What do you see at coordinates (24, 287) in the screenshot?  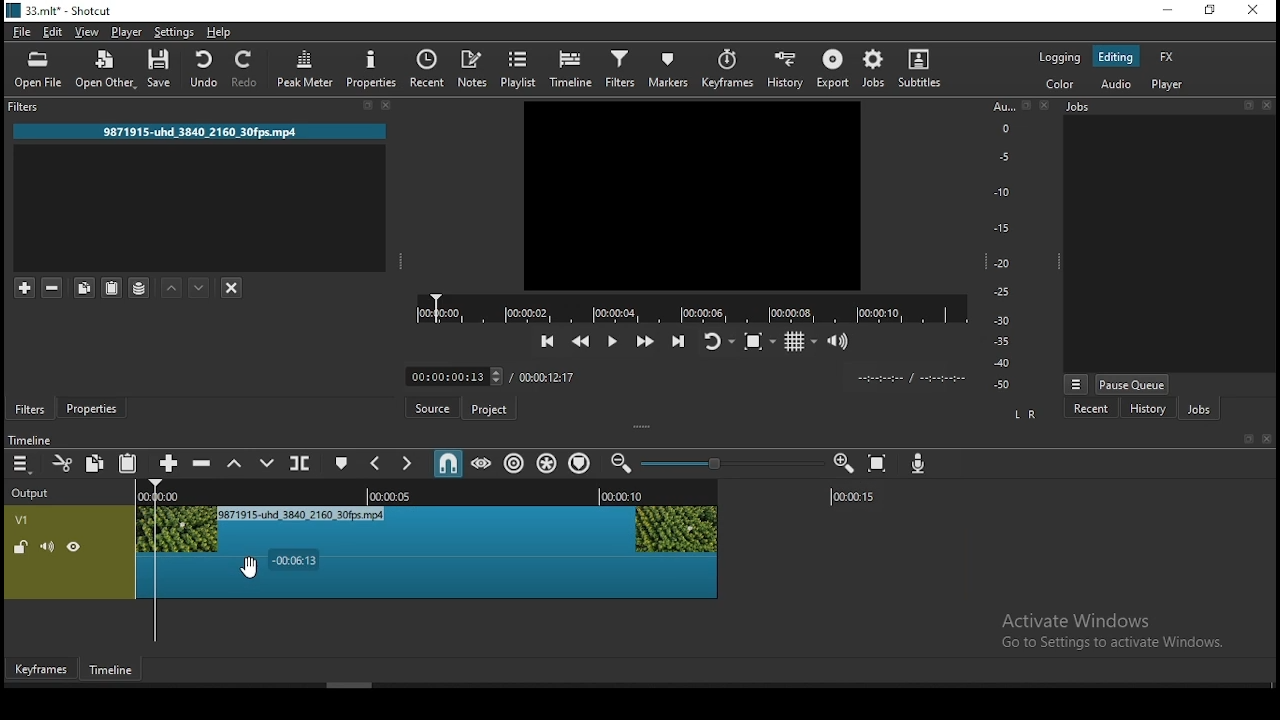 I see `add a filter` at bounding box center [24, 287].